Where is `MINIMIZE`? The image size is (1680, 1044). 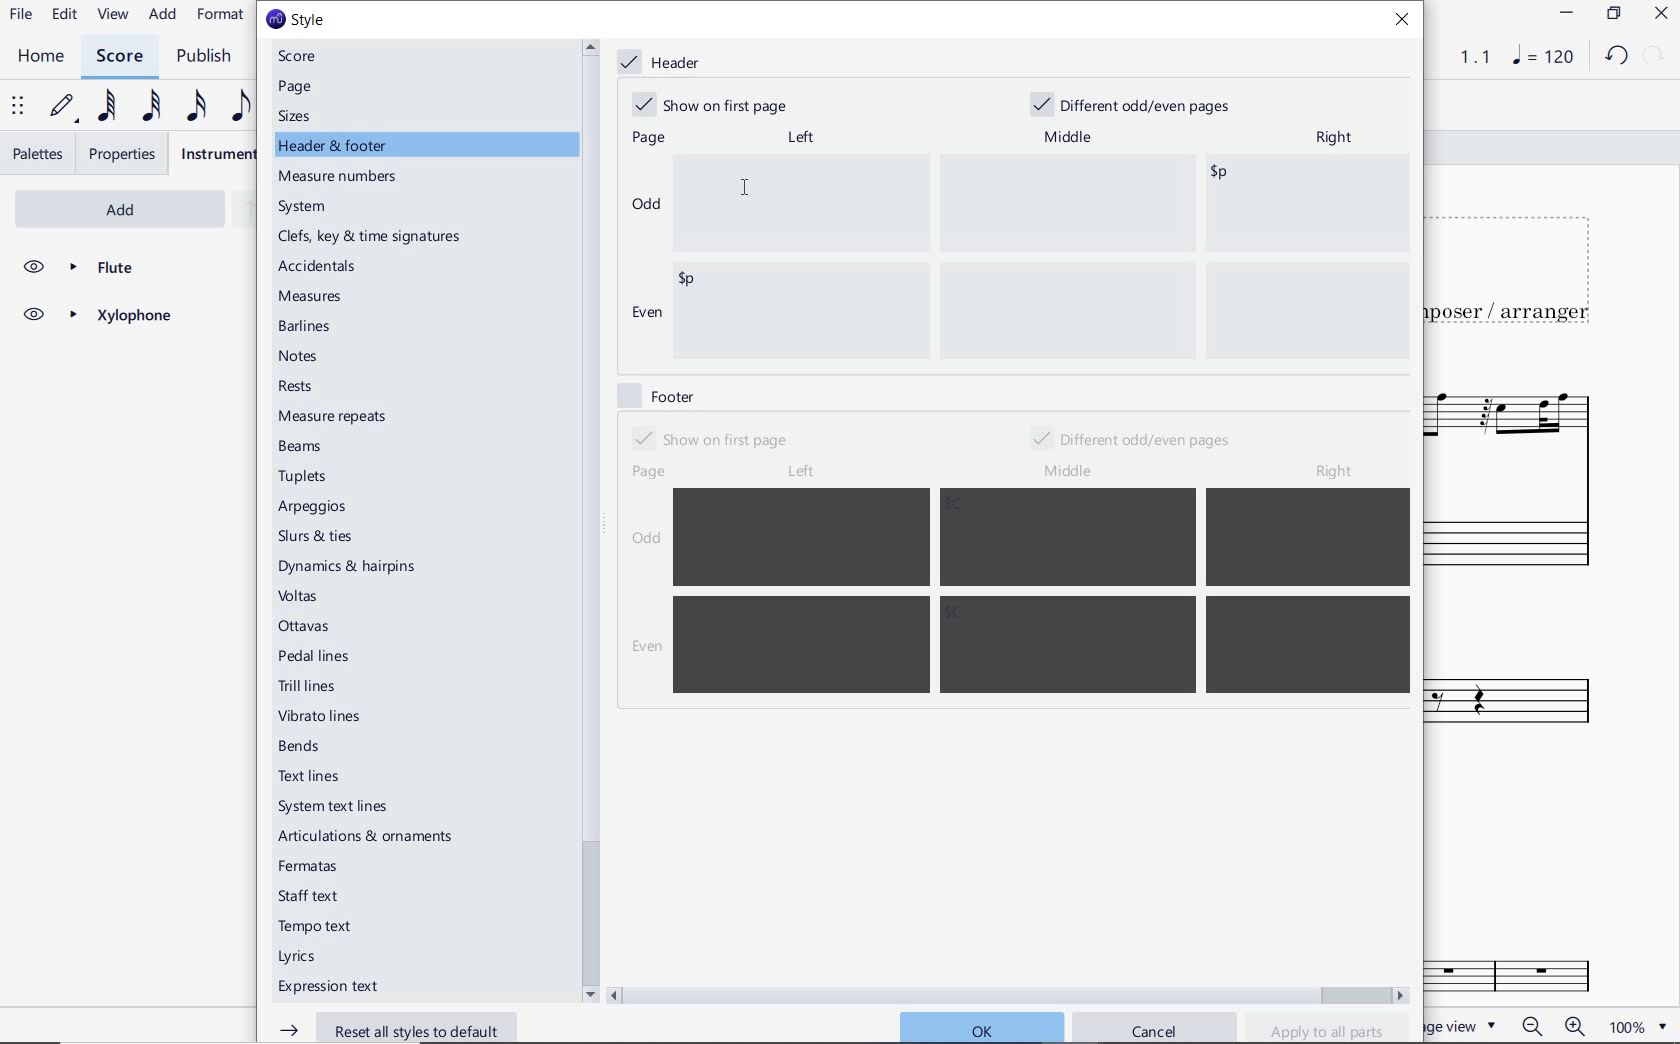
MINIMIZE is located at coordinates (1565, 13).